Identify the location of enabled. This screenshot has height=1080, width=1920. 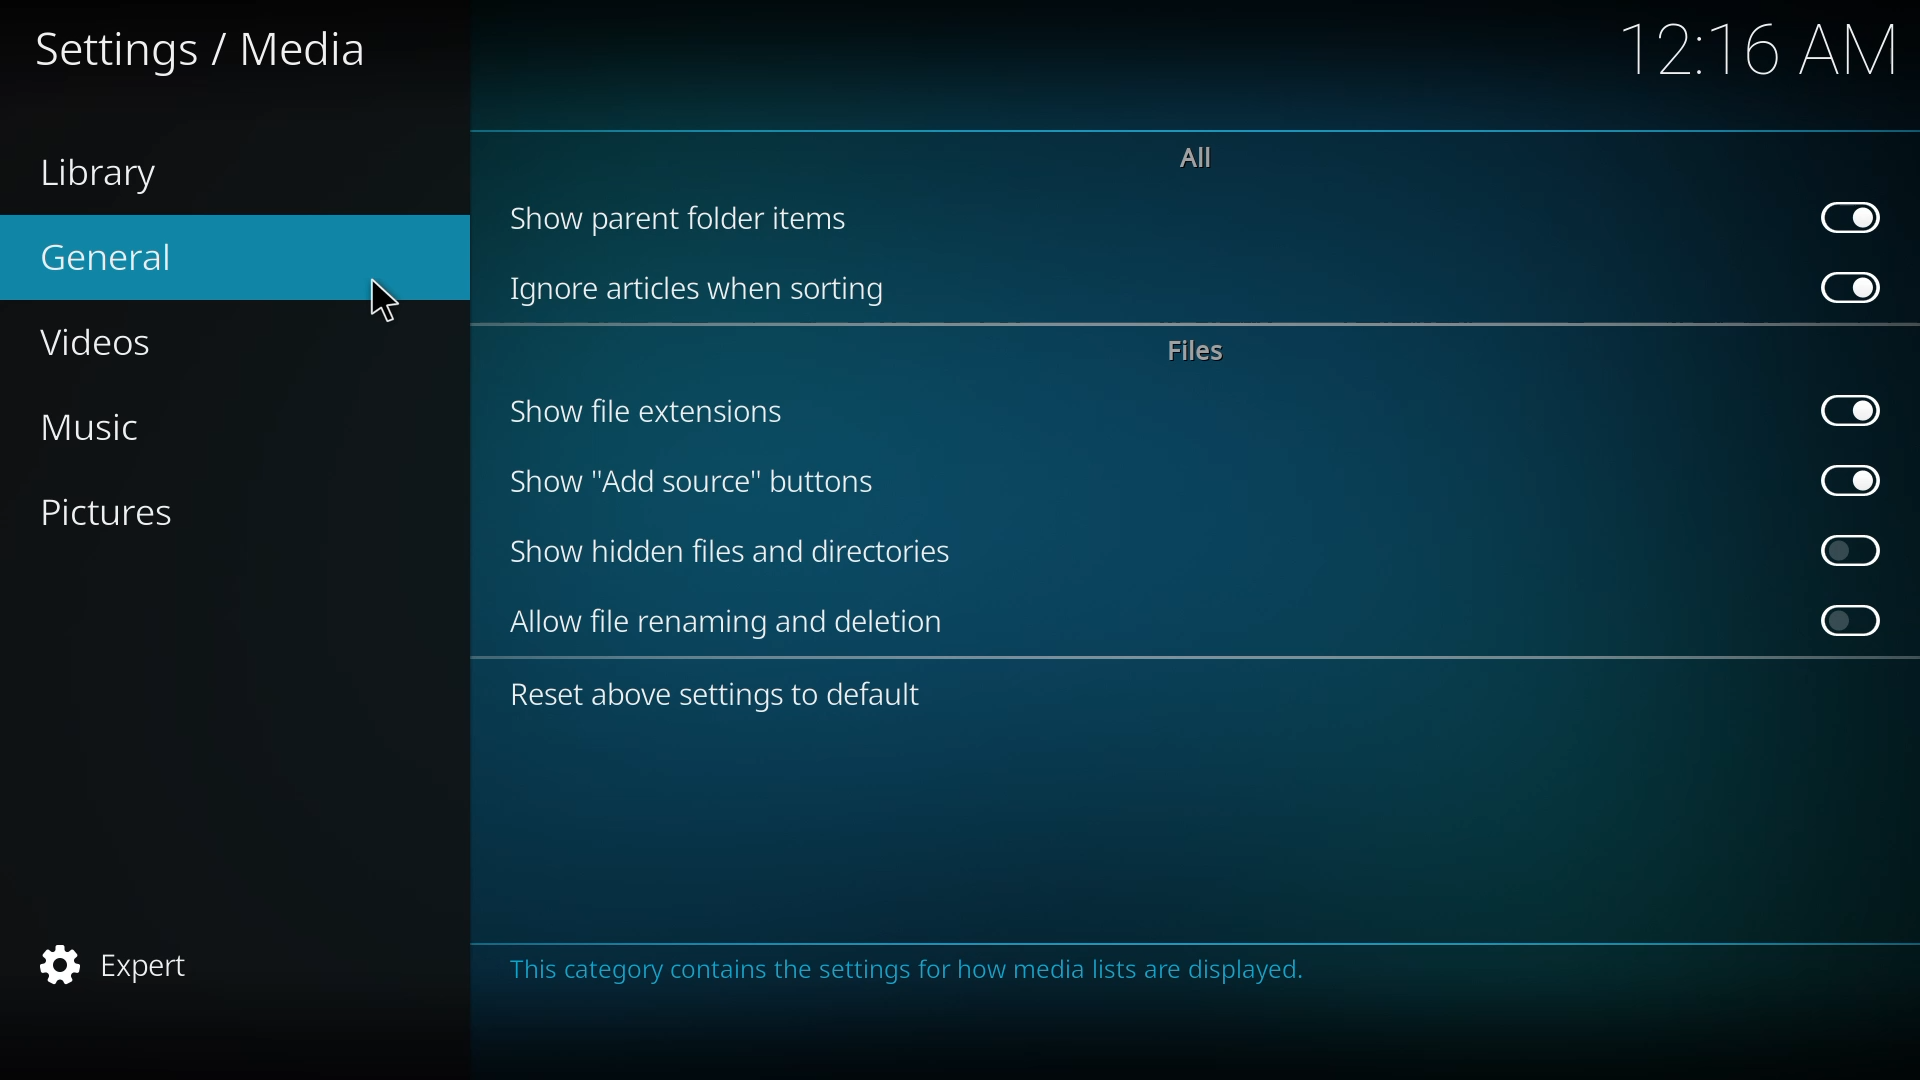
(1854, 213).